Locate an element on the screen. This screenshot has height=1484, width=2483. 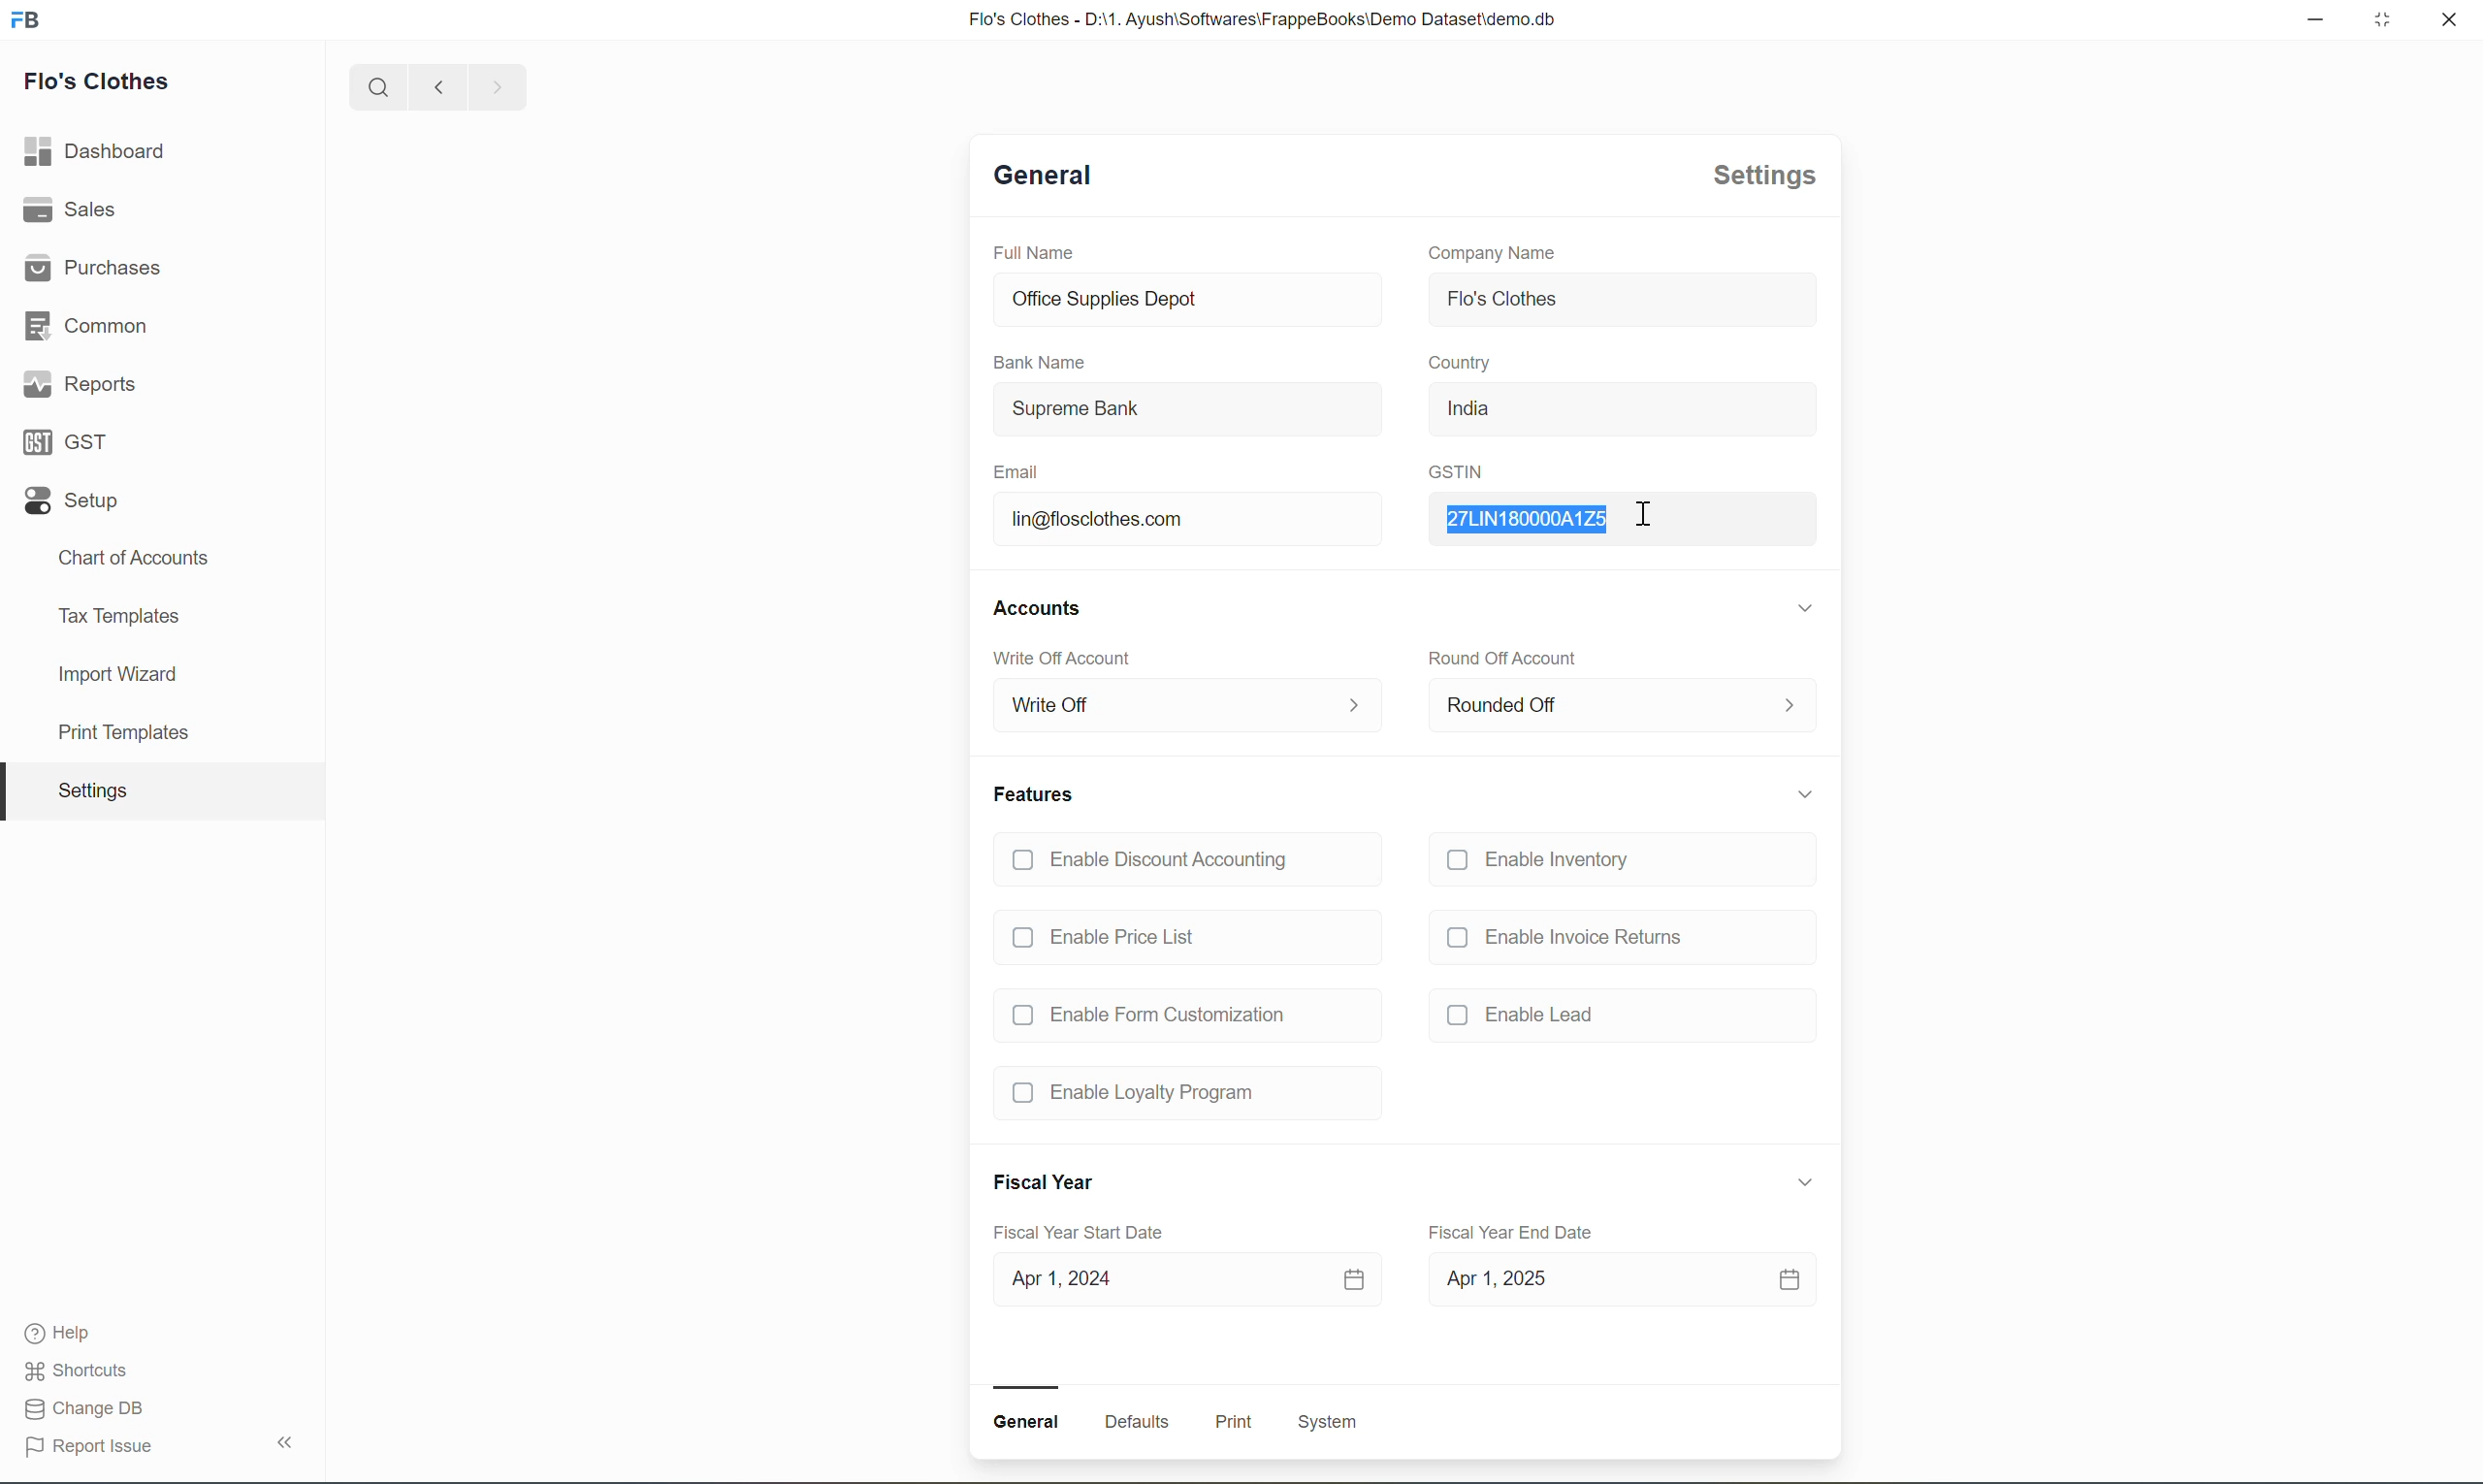
maximize is located at coordinates (2383, 17).